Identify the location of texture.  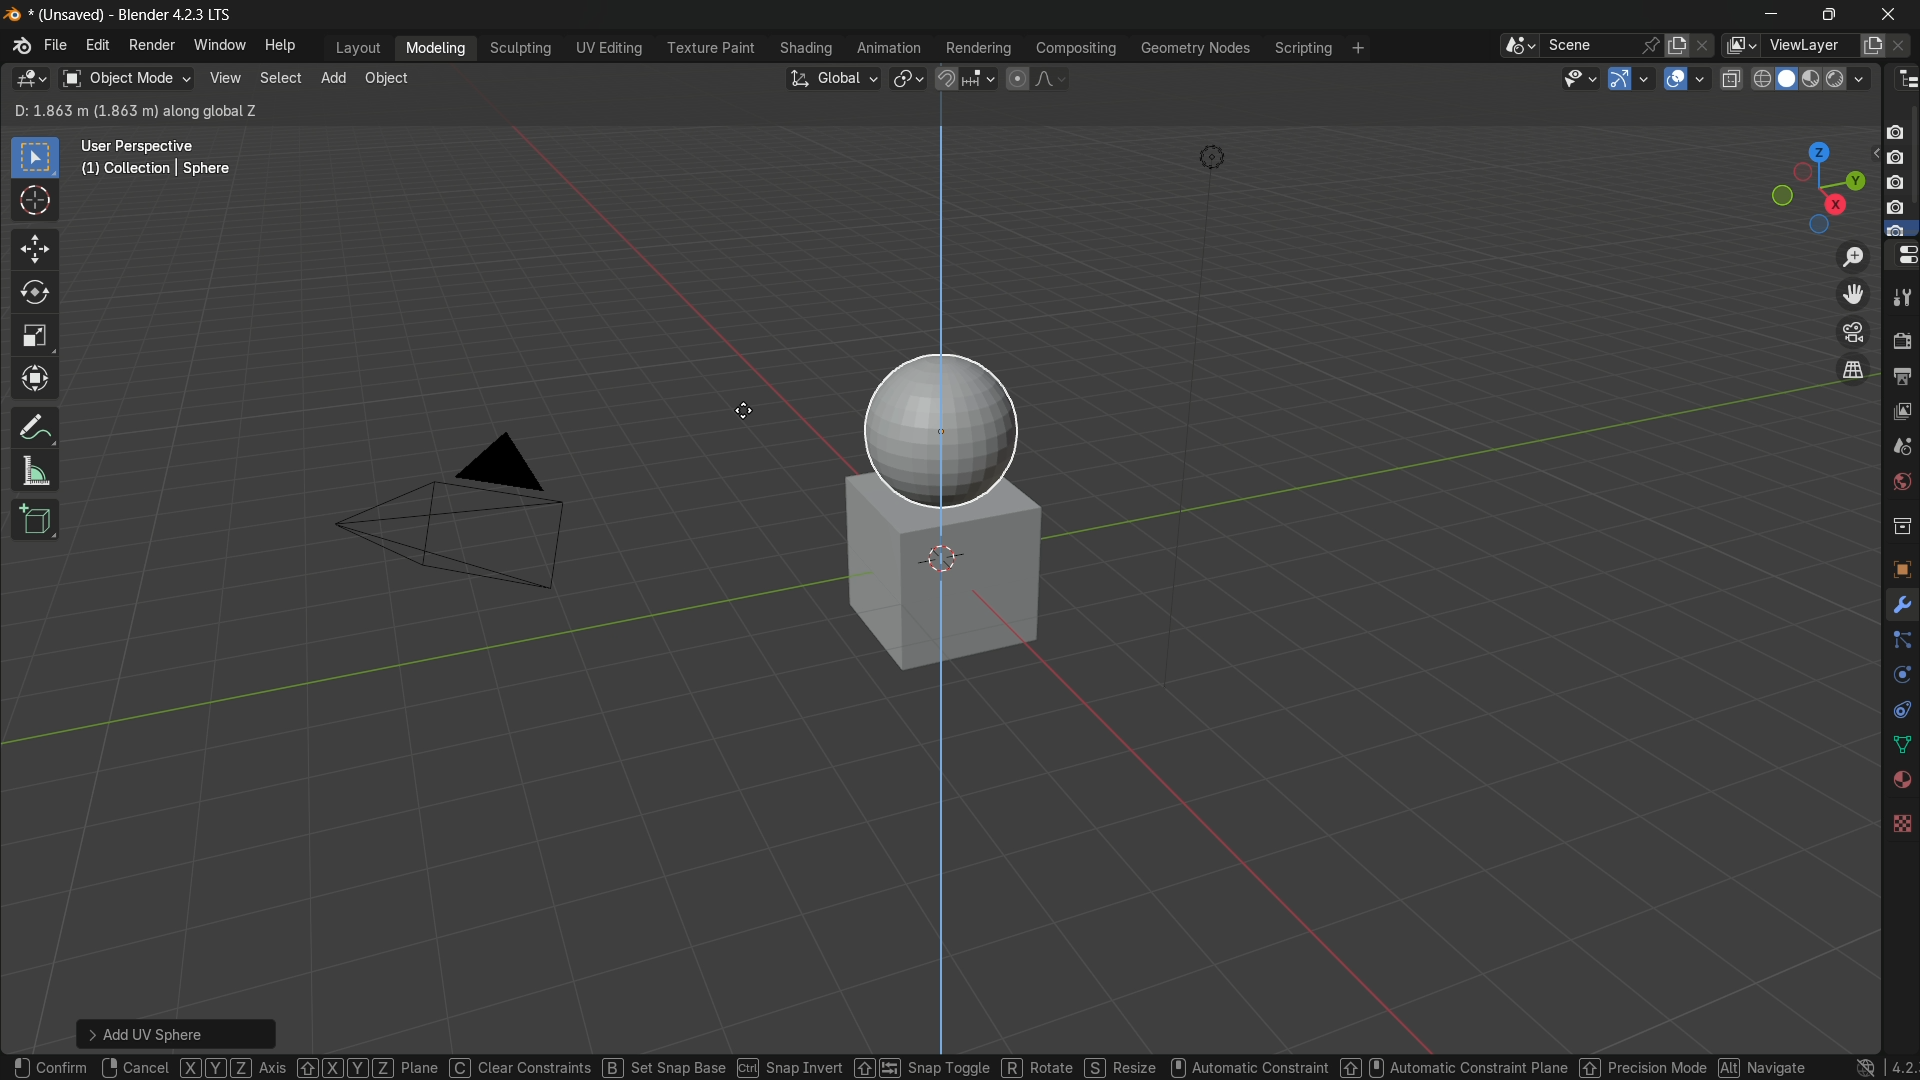
(1901, 572).